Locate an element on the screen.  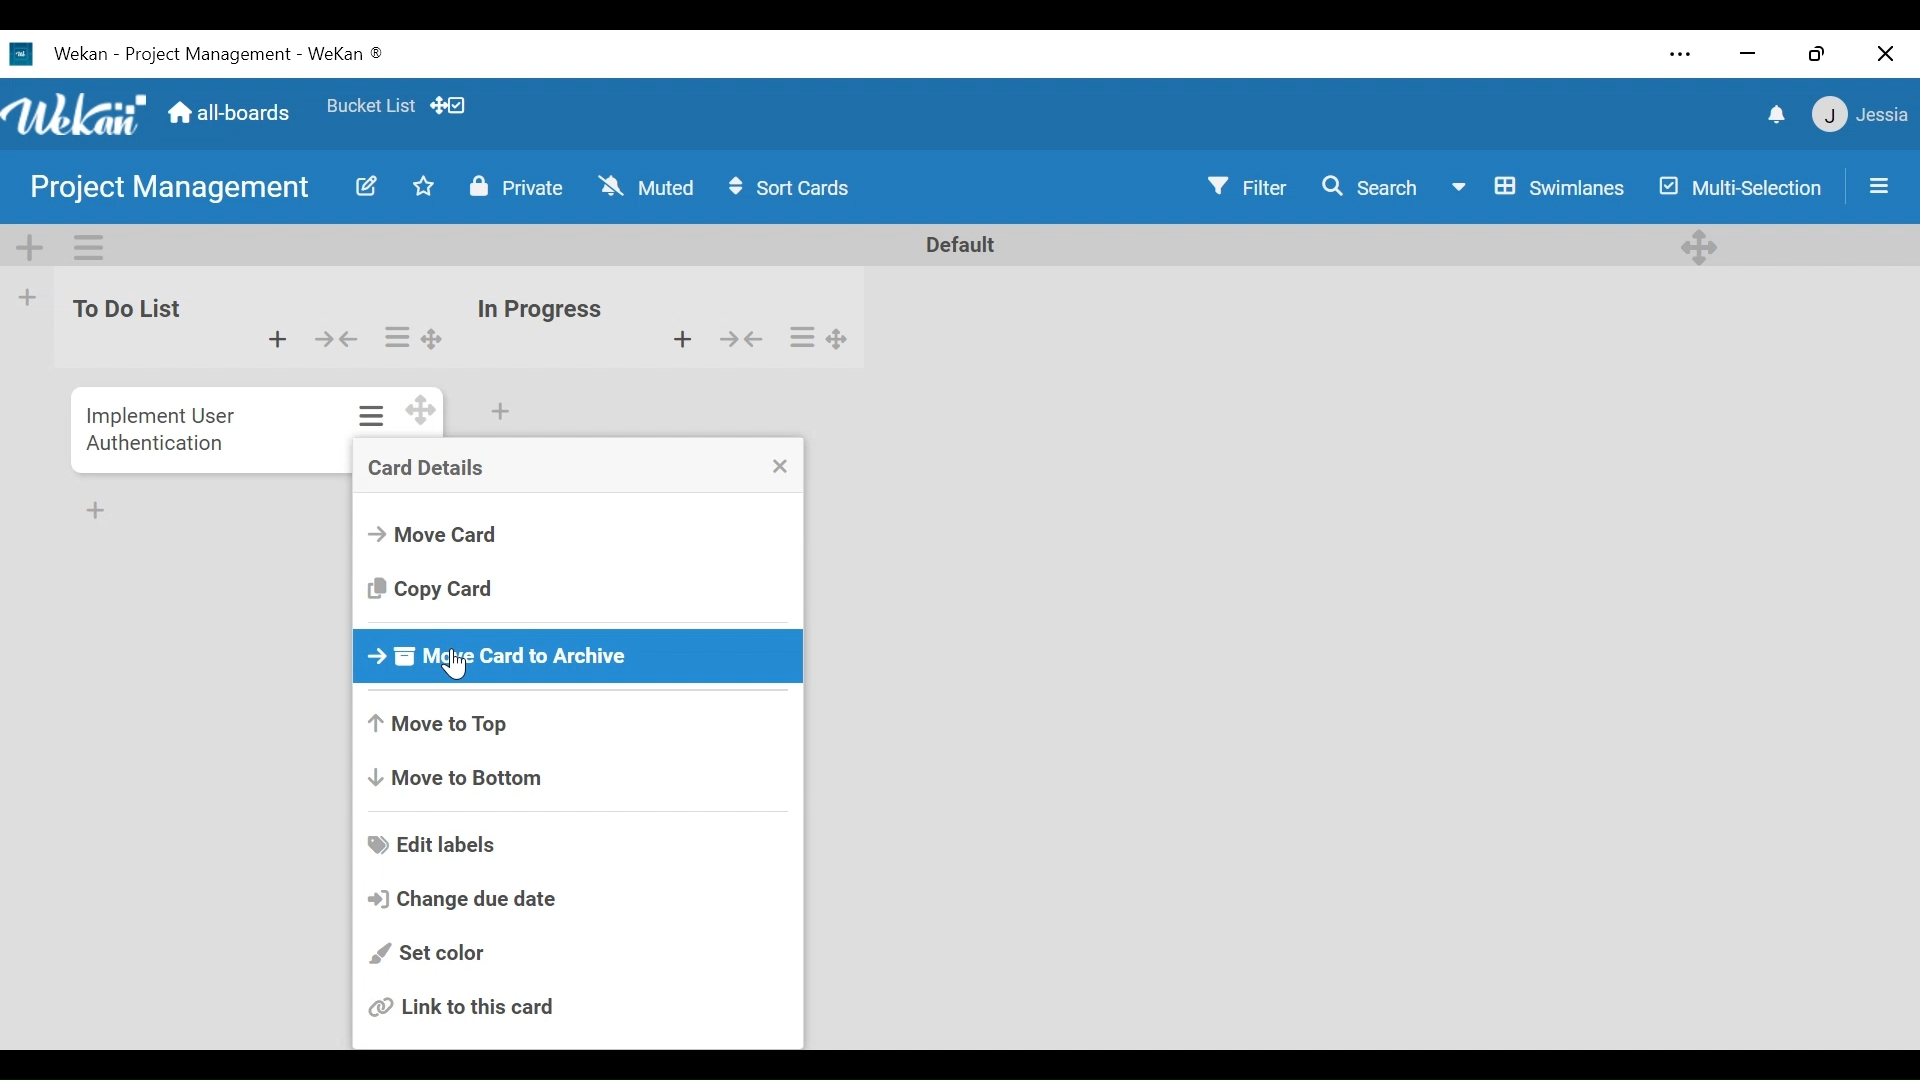
Show Desktop drag handles is located at coordinates (453, 106).